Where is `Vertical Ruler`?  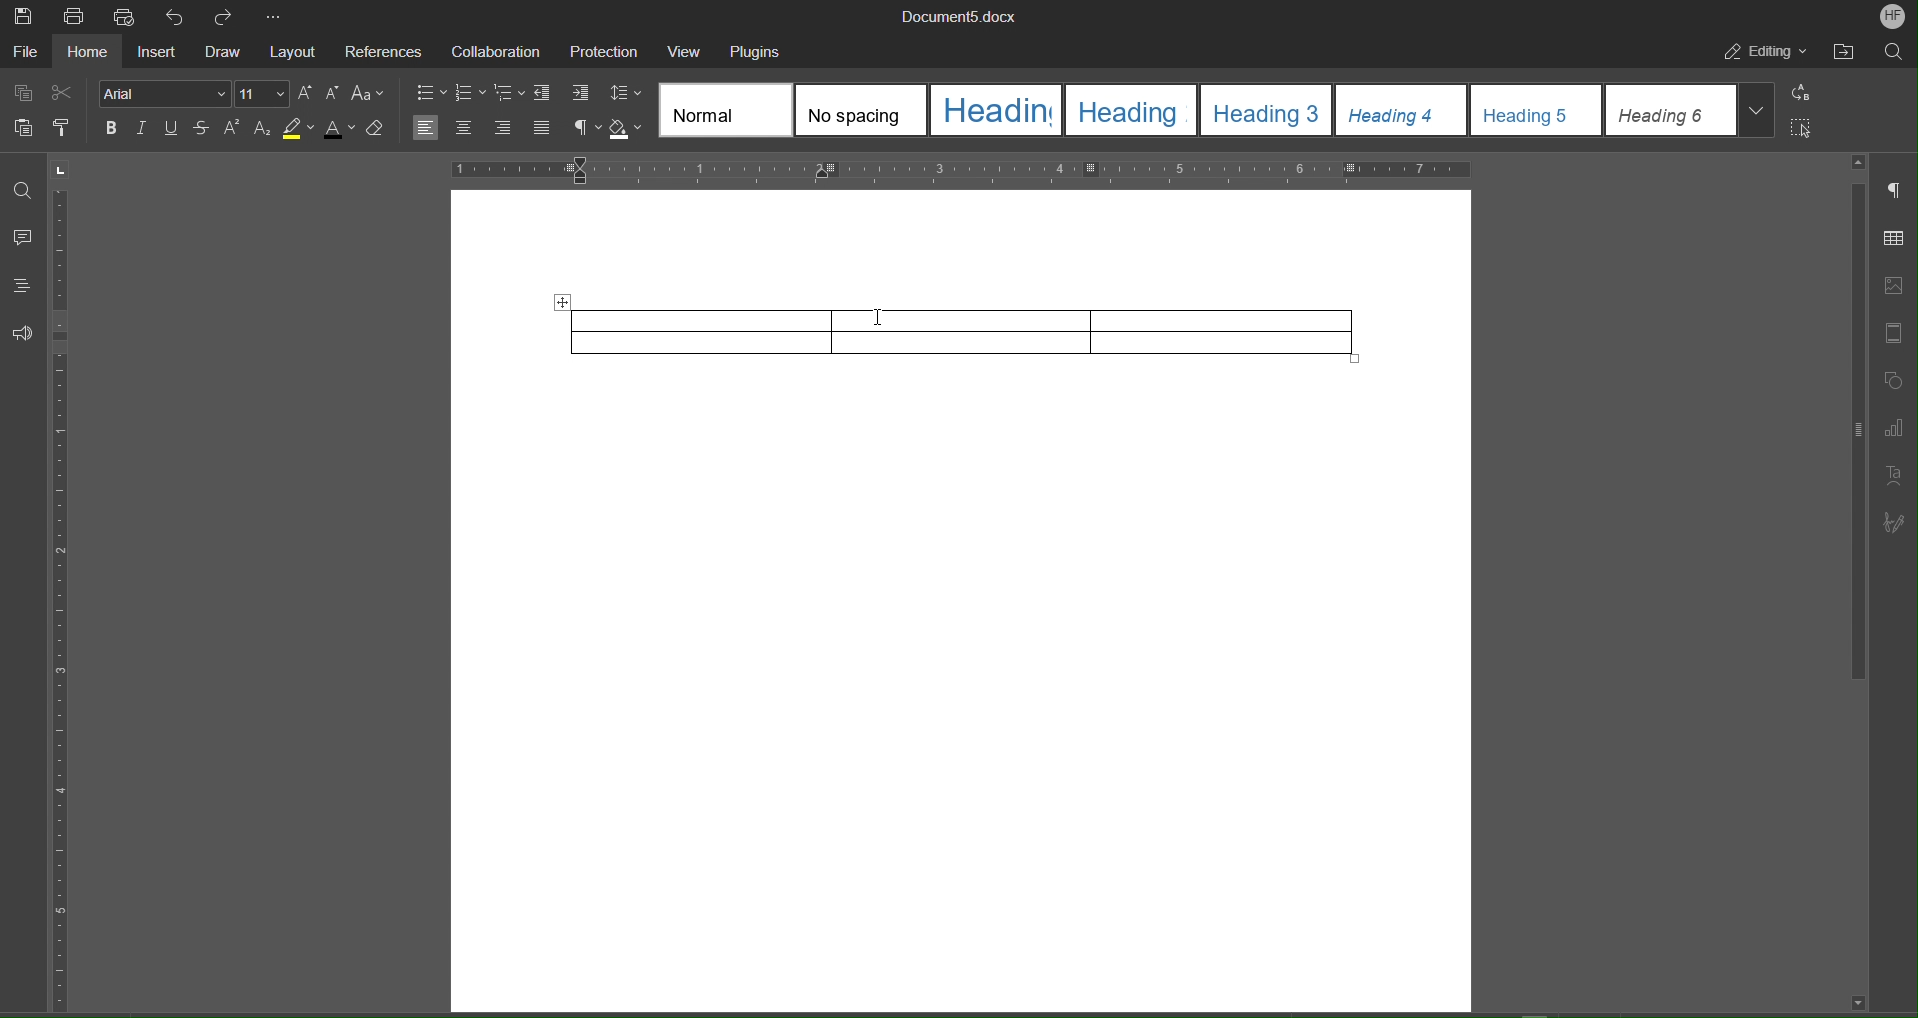 Vertical Ruler is located at coordinates (63, 598).